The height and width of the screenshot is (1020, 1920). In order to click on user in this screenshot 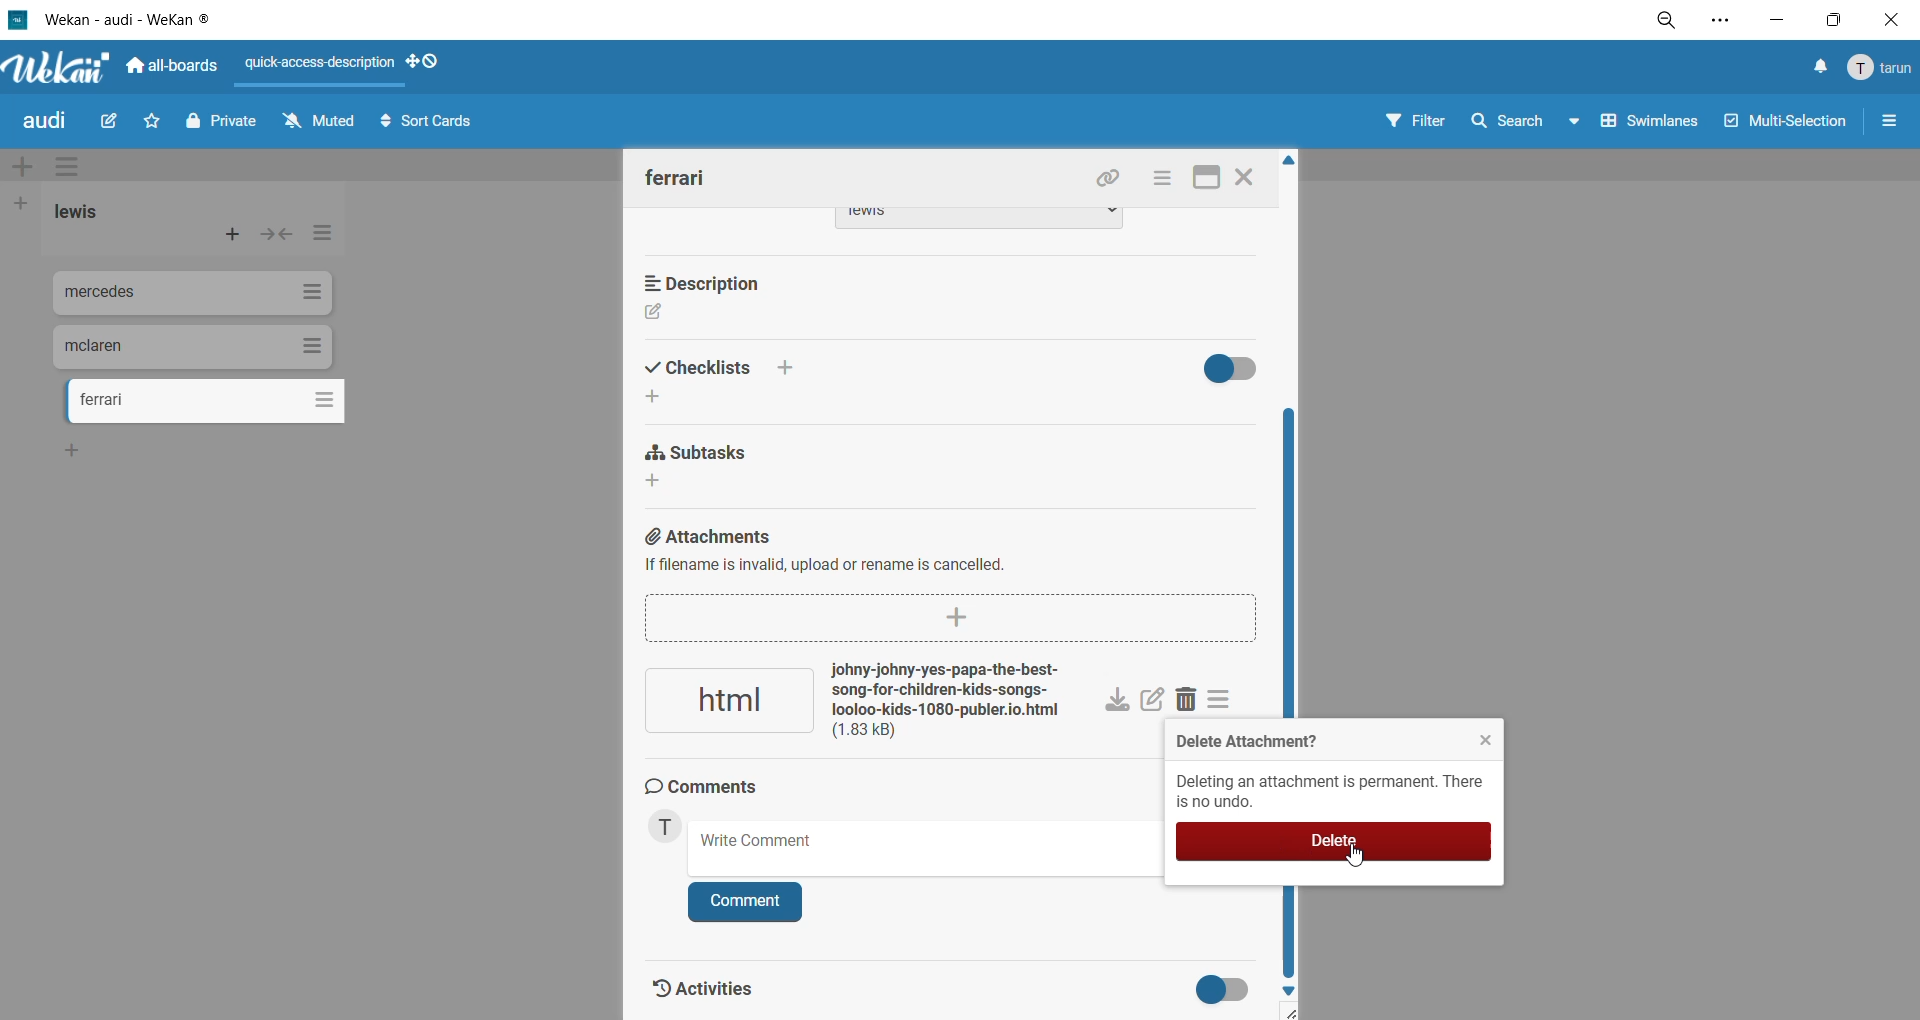, I will do `click(665, 831)`.